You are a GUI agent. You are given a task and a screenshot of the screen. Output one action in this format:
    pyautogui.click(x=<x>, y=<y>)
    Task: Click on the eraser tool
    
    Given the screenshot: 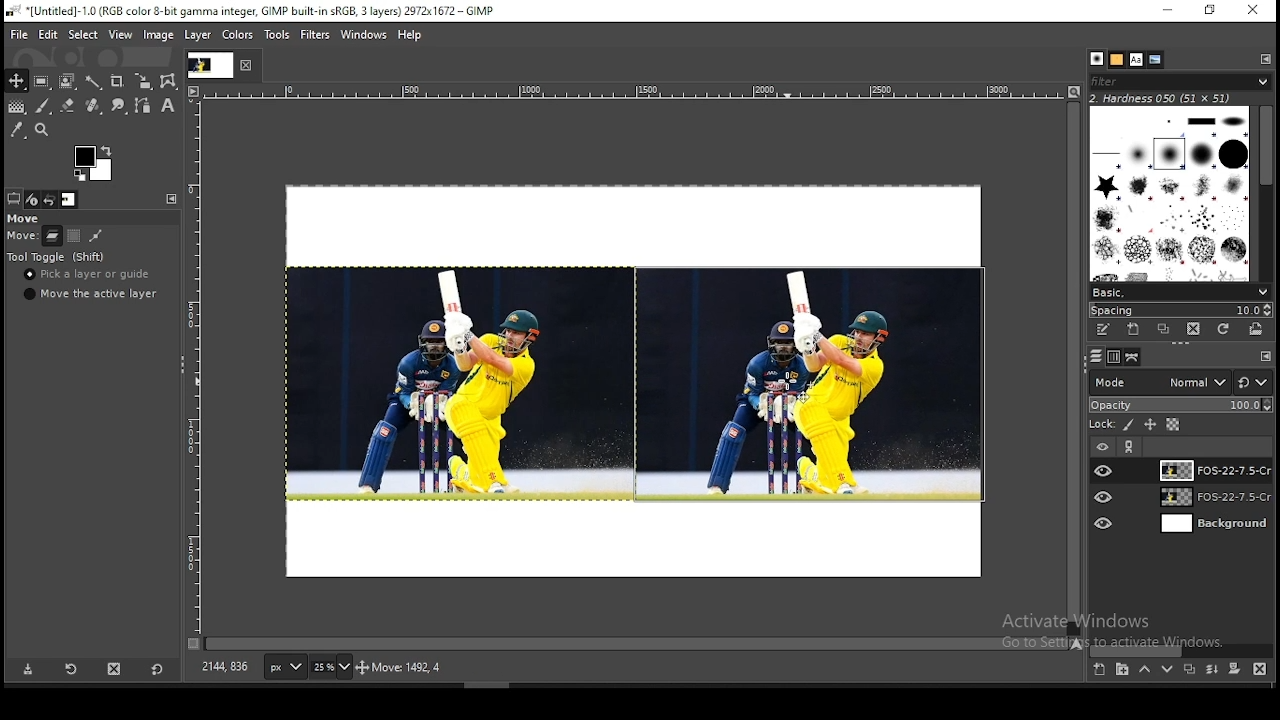 What is the action you would take?
    pyautogui.click(x=63, y=106)
    